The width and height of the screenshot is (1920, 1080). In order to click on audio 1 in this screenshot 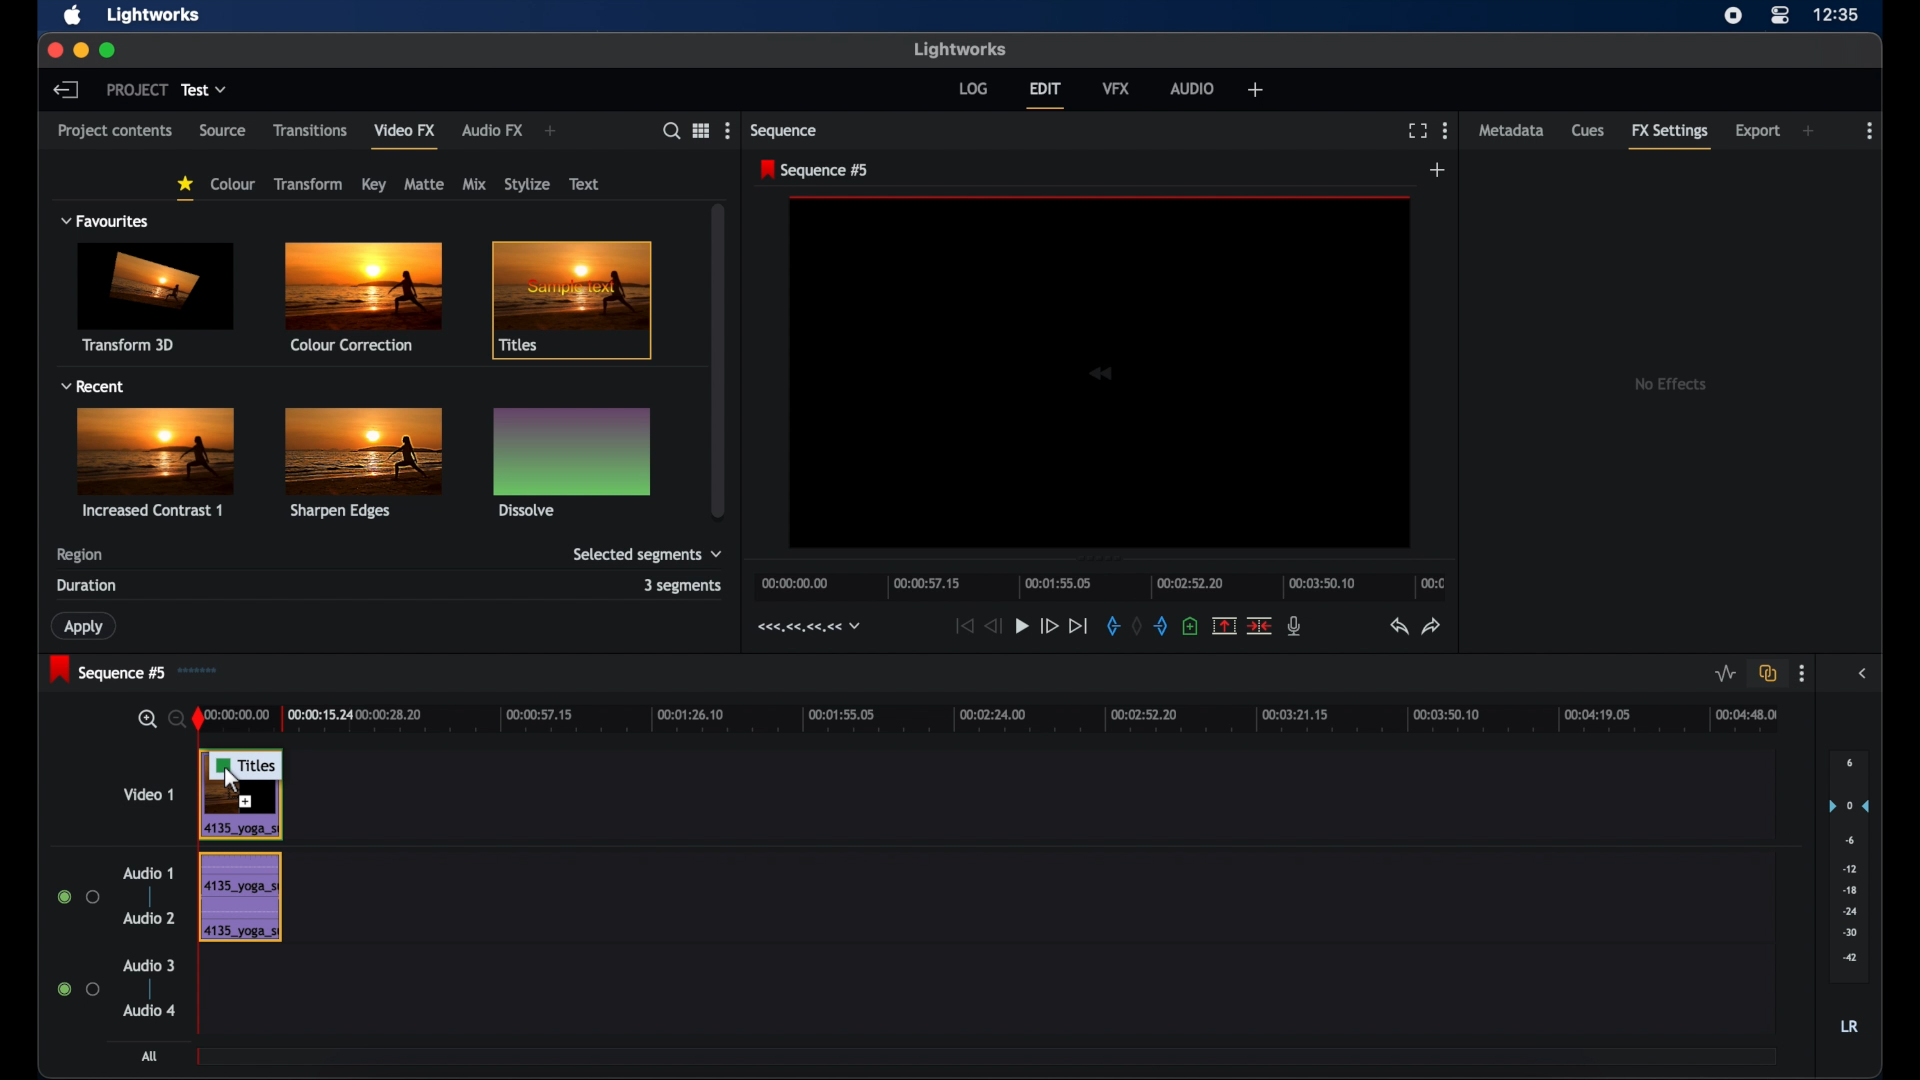, I will do `click(148, 874)`.